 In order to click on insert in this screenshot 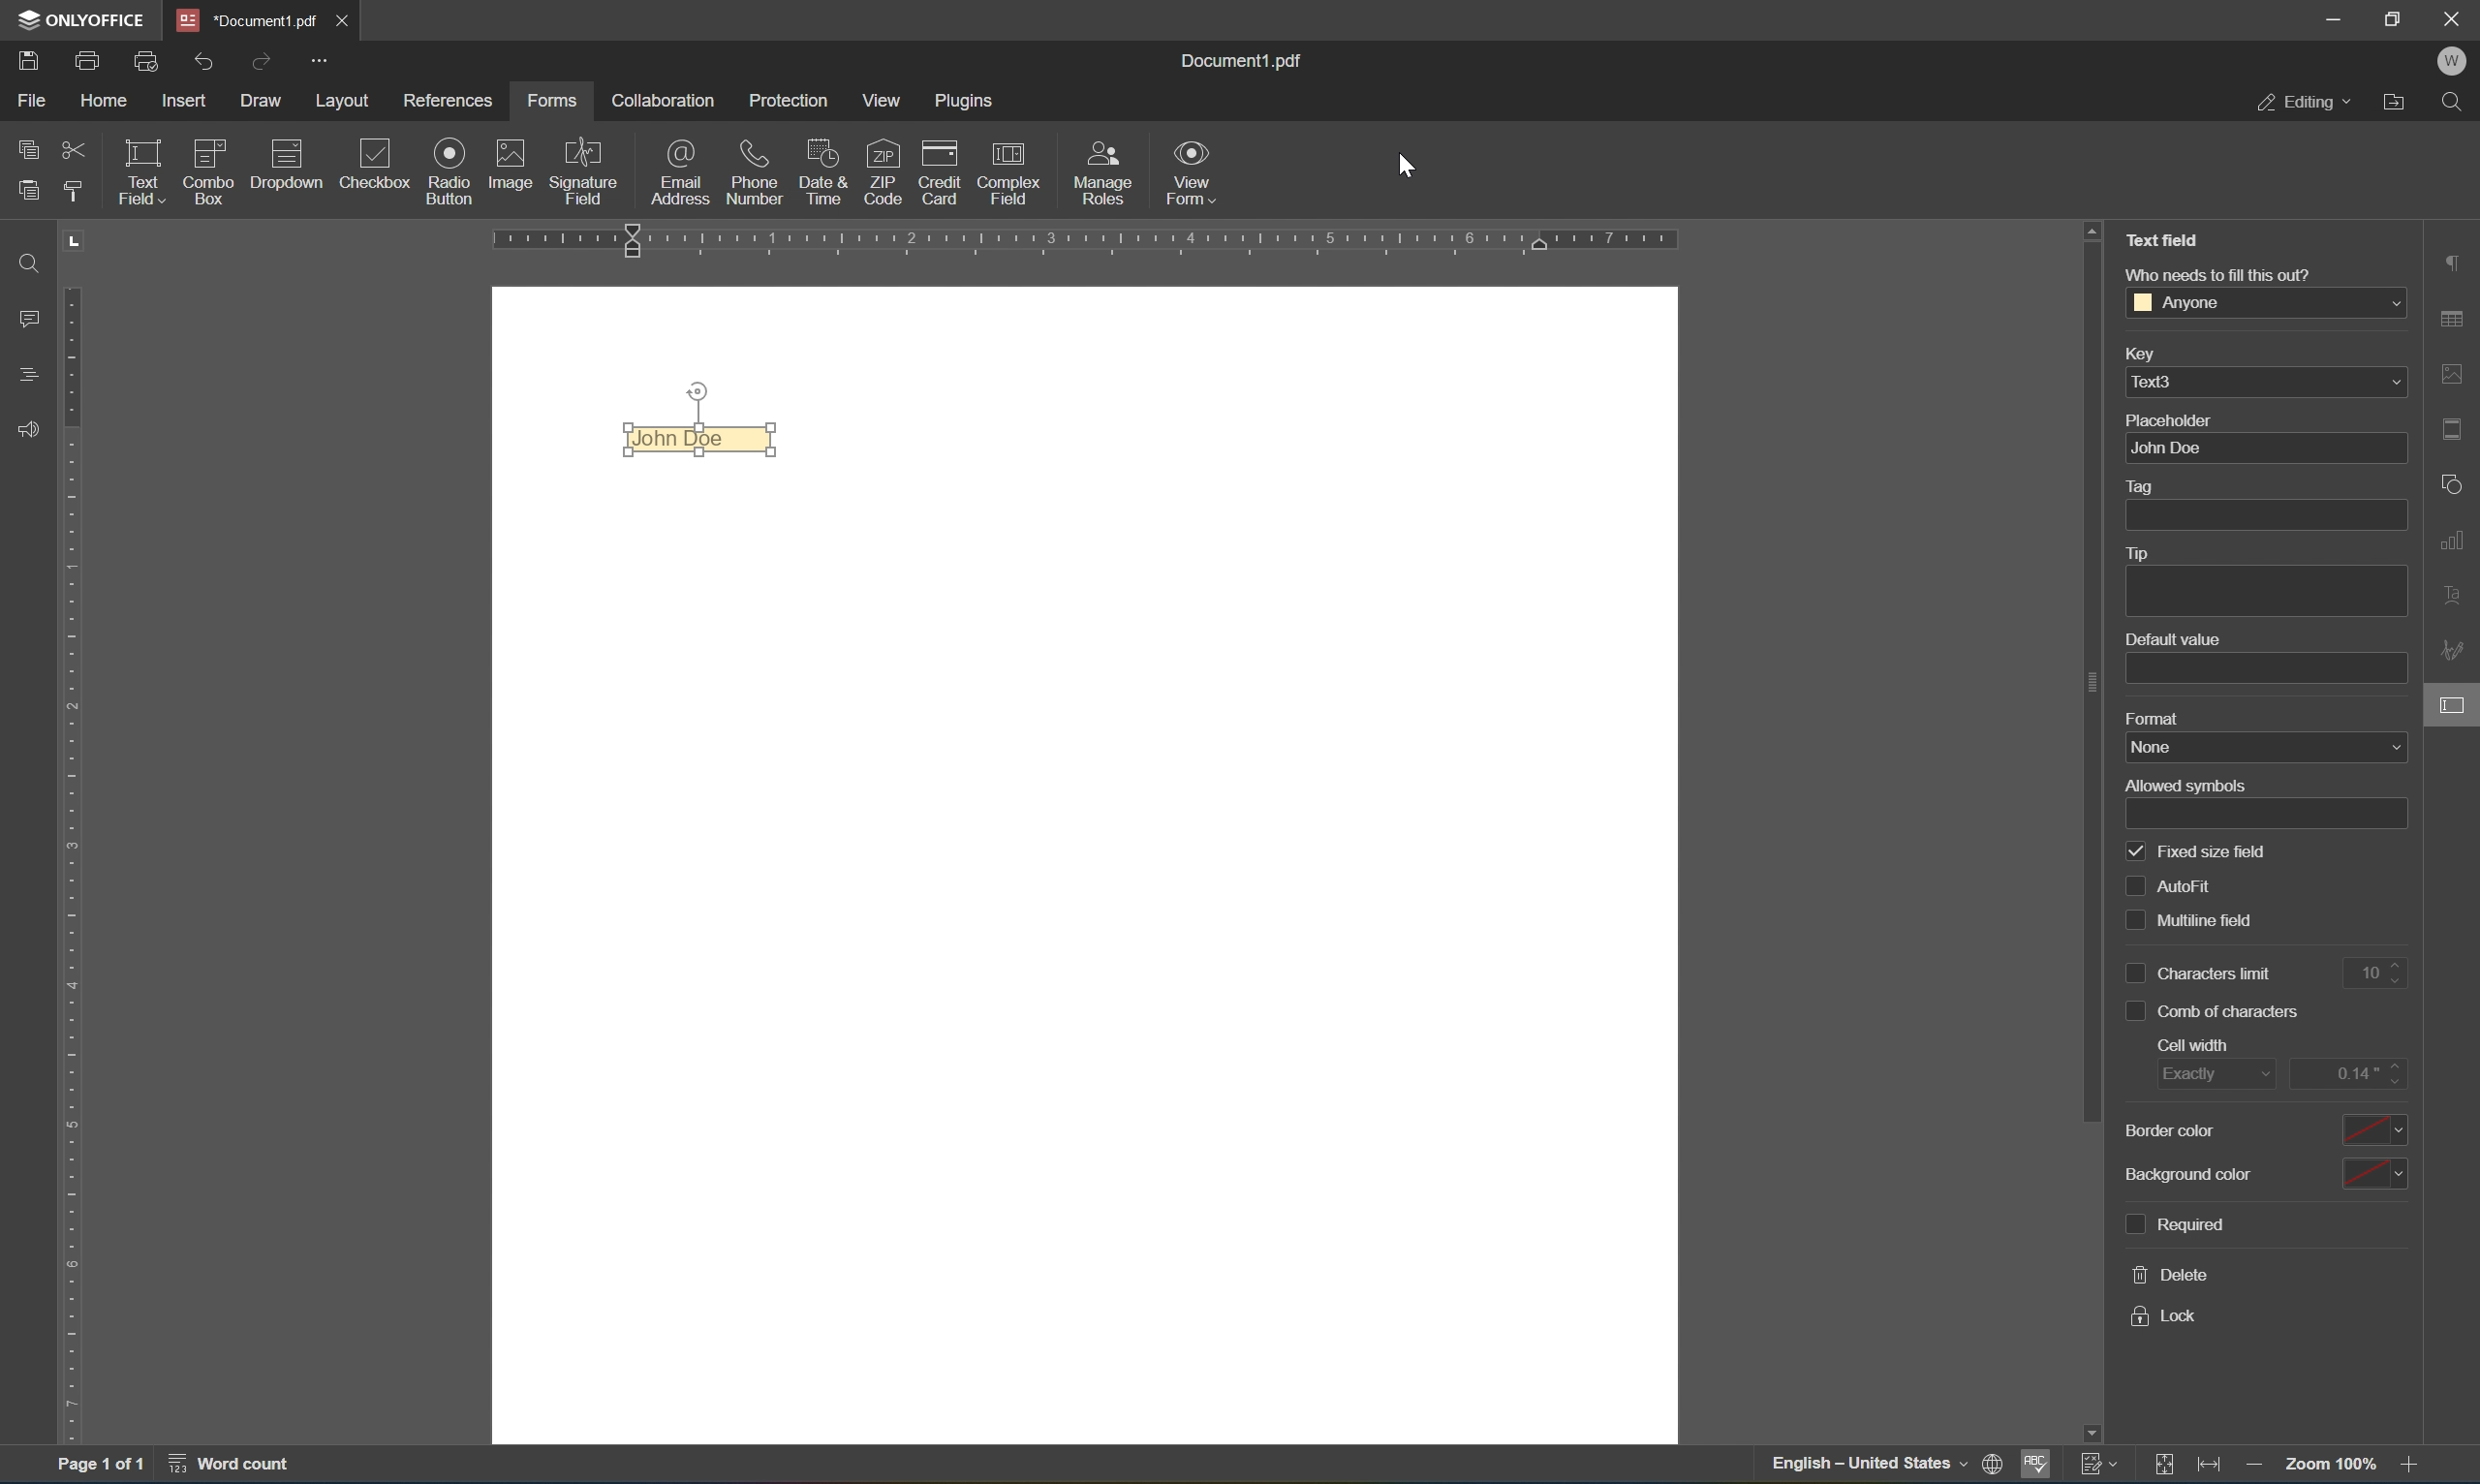, I will do `click(187, 100)`.